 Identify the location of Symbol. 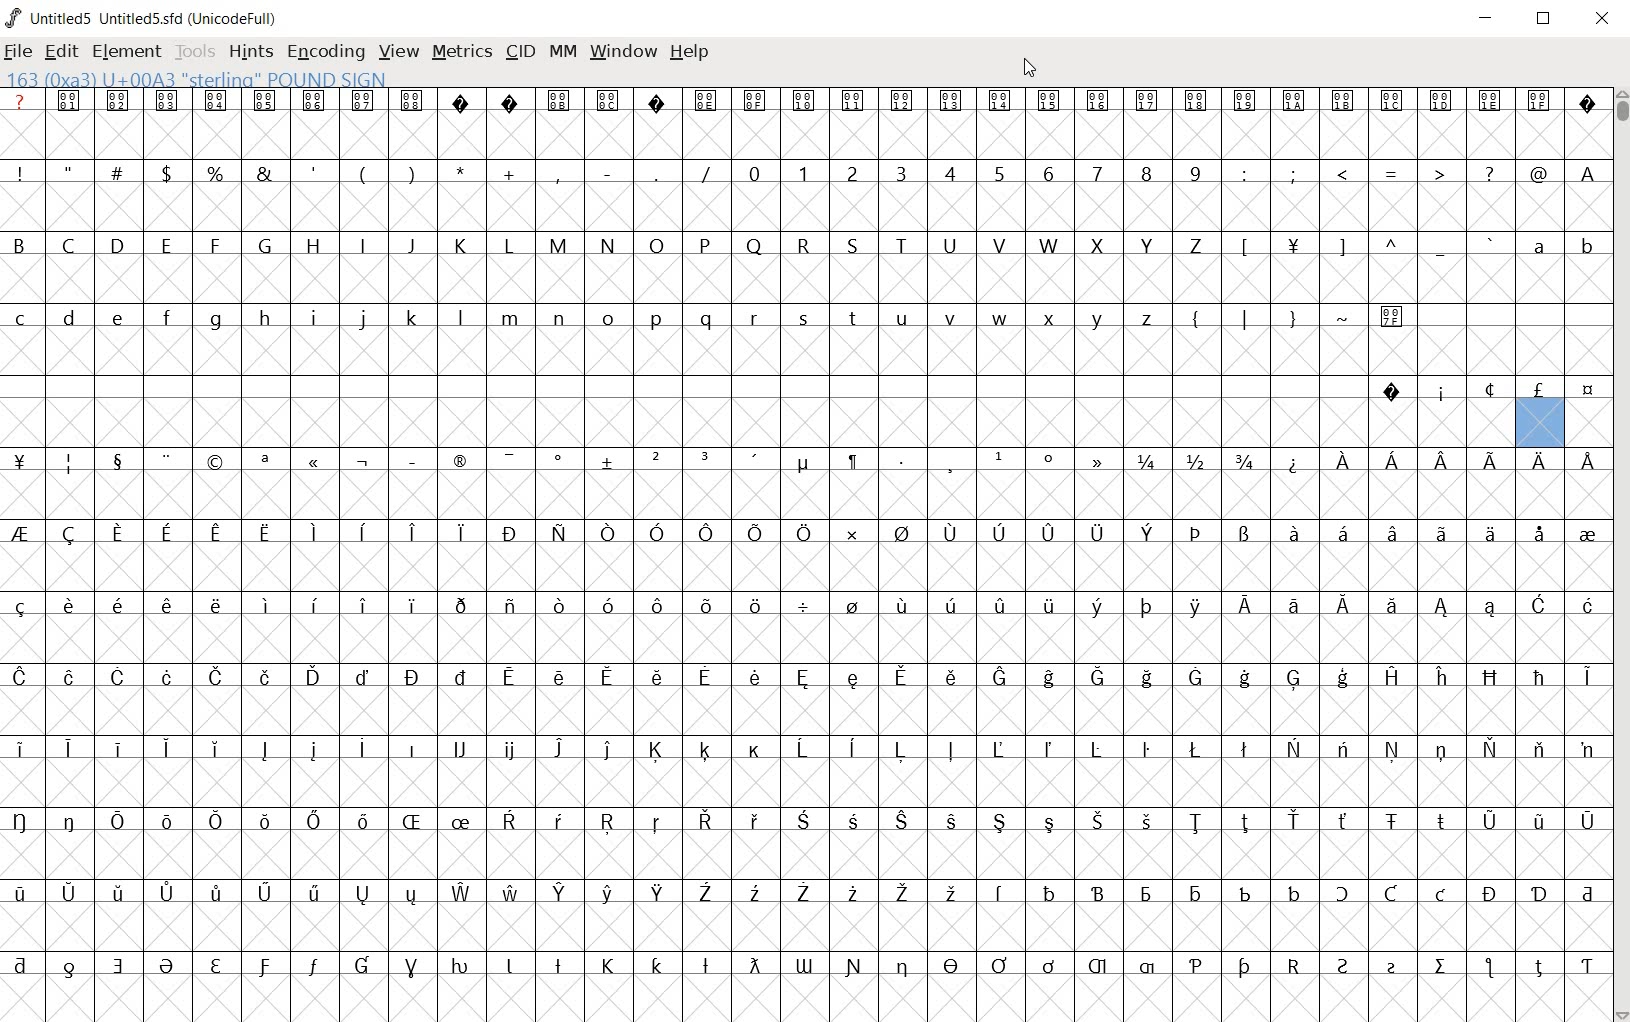
(411, 822).